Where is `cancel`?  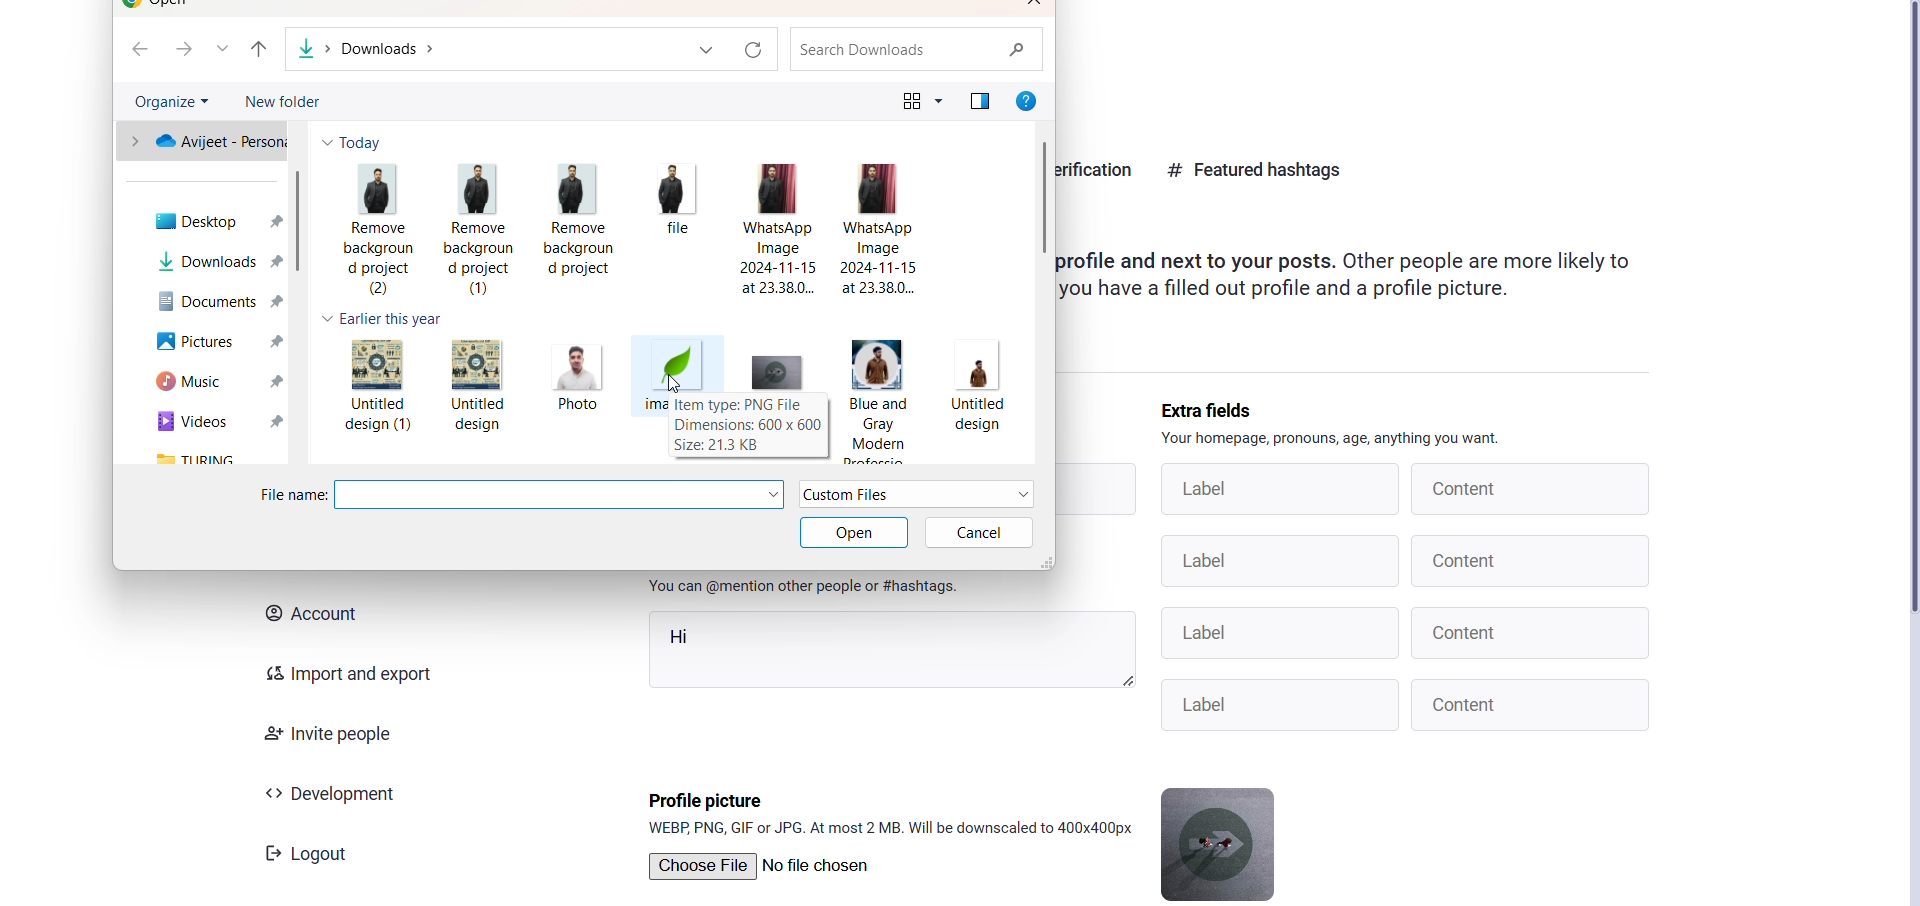
cancel is located at coordinates (980, 533).